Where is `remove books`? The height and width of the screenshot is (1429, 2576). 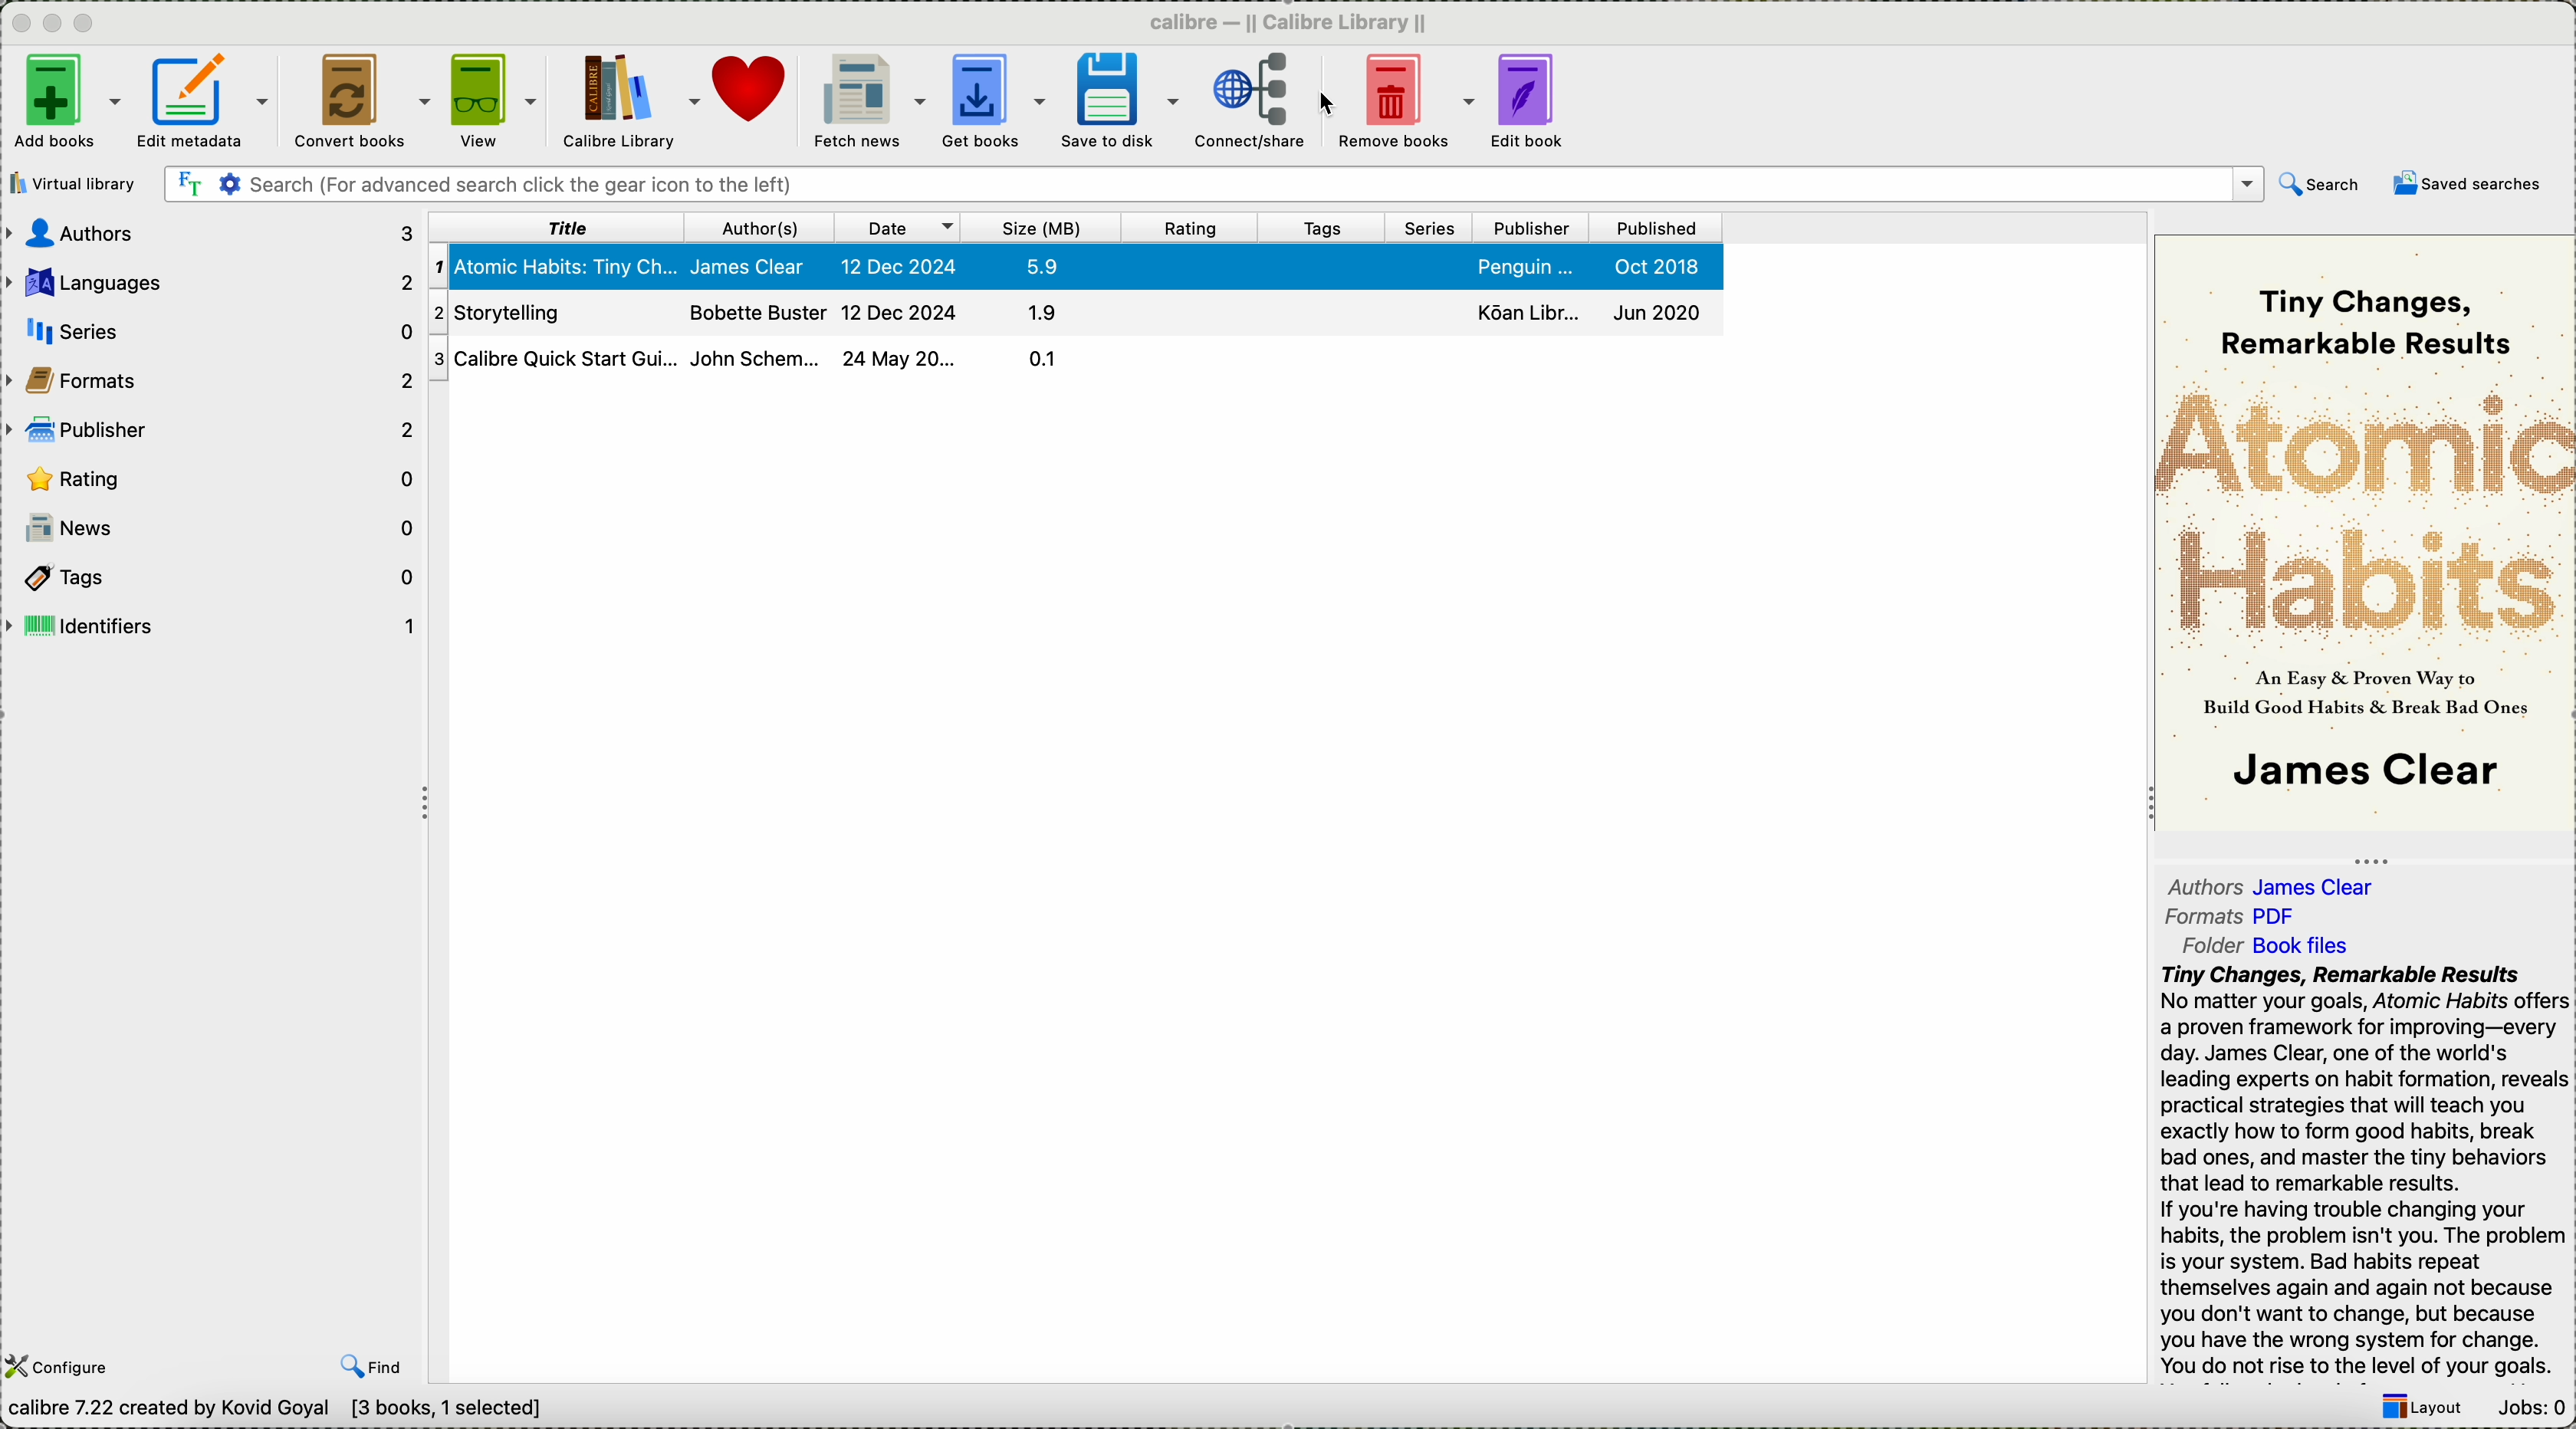
remove books is located at coordinates (1405, 103).